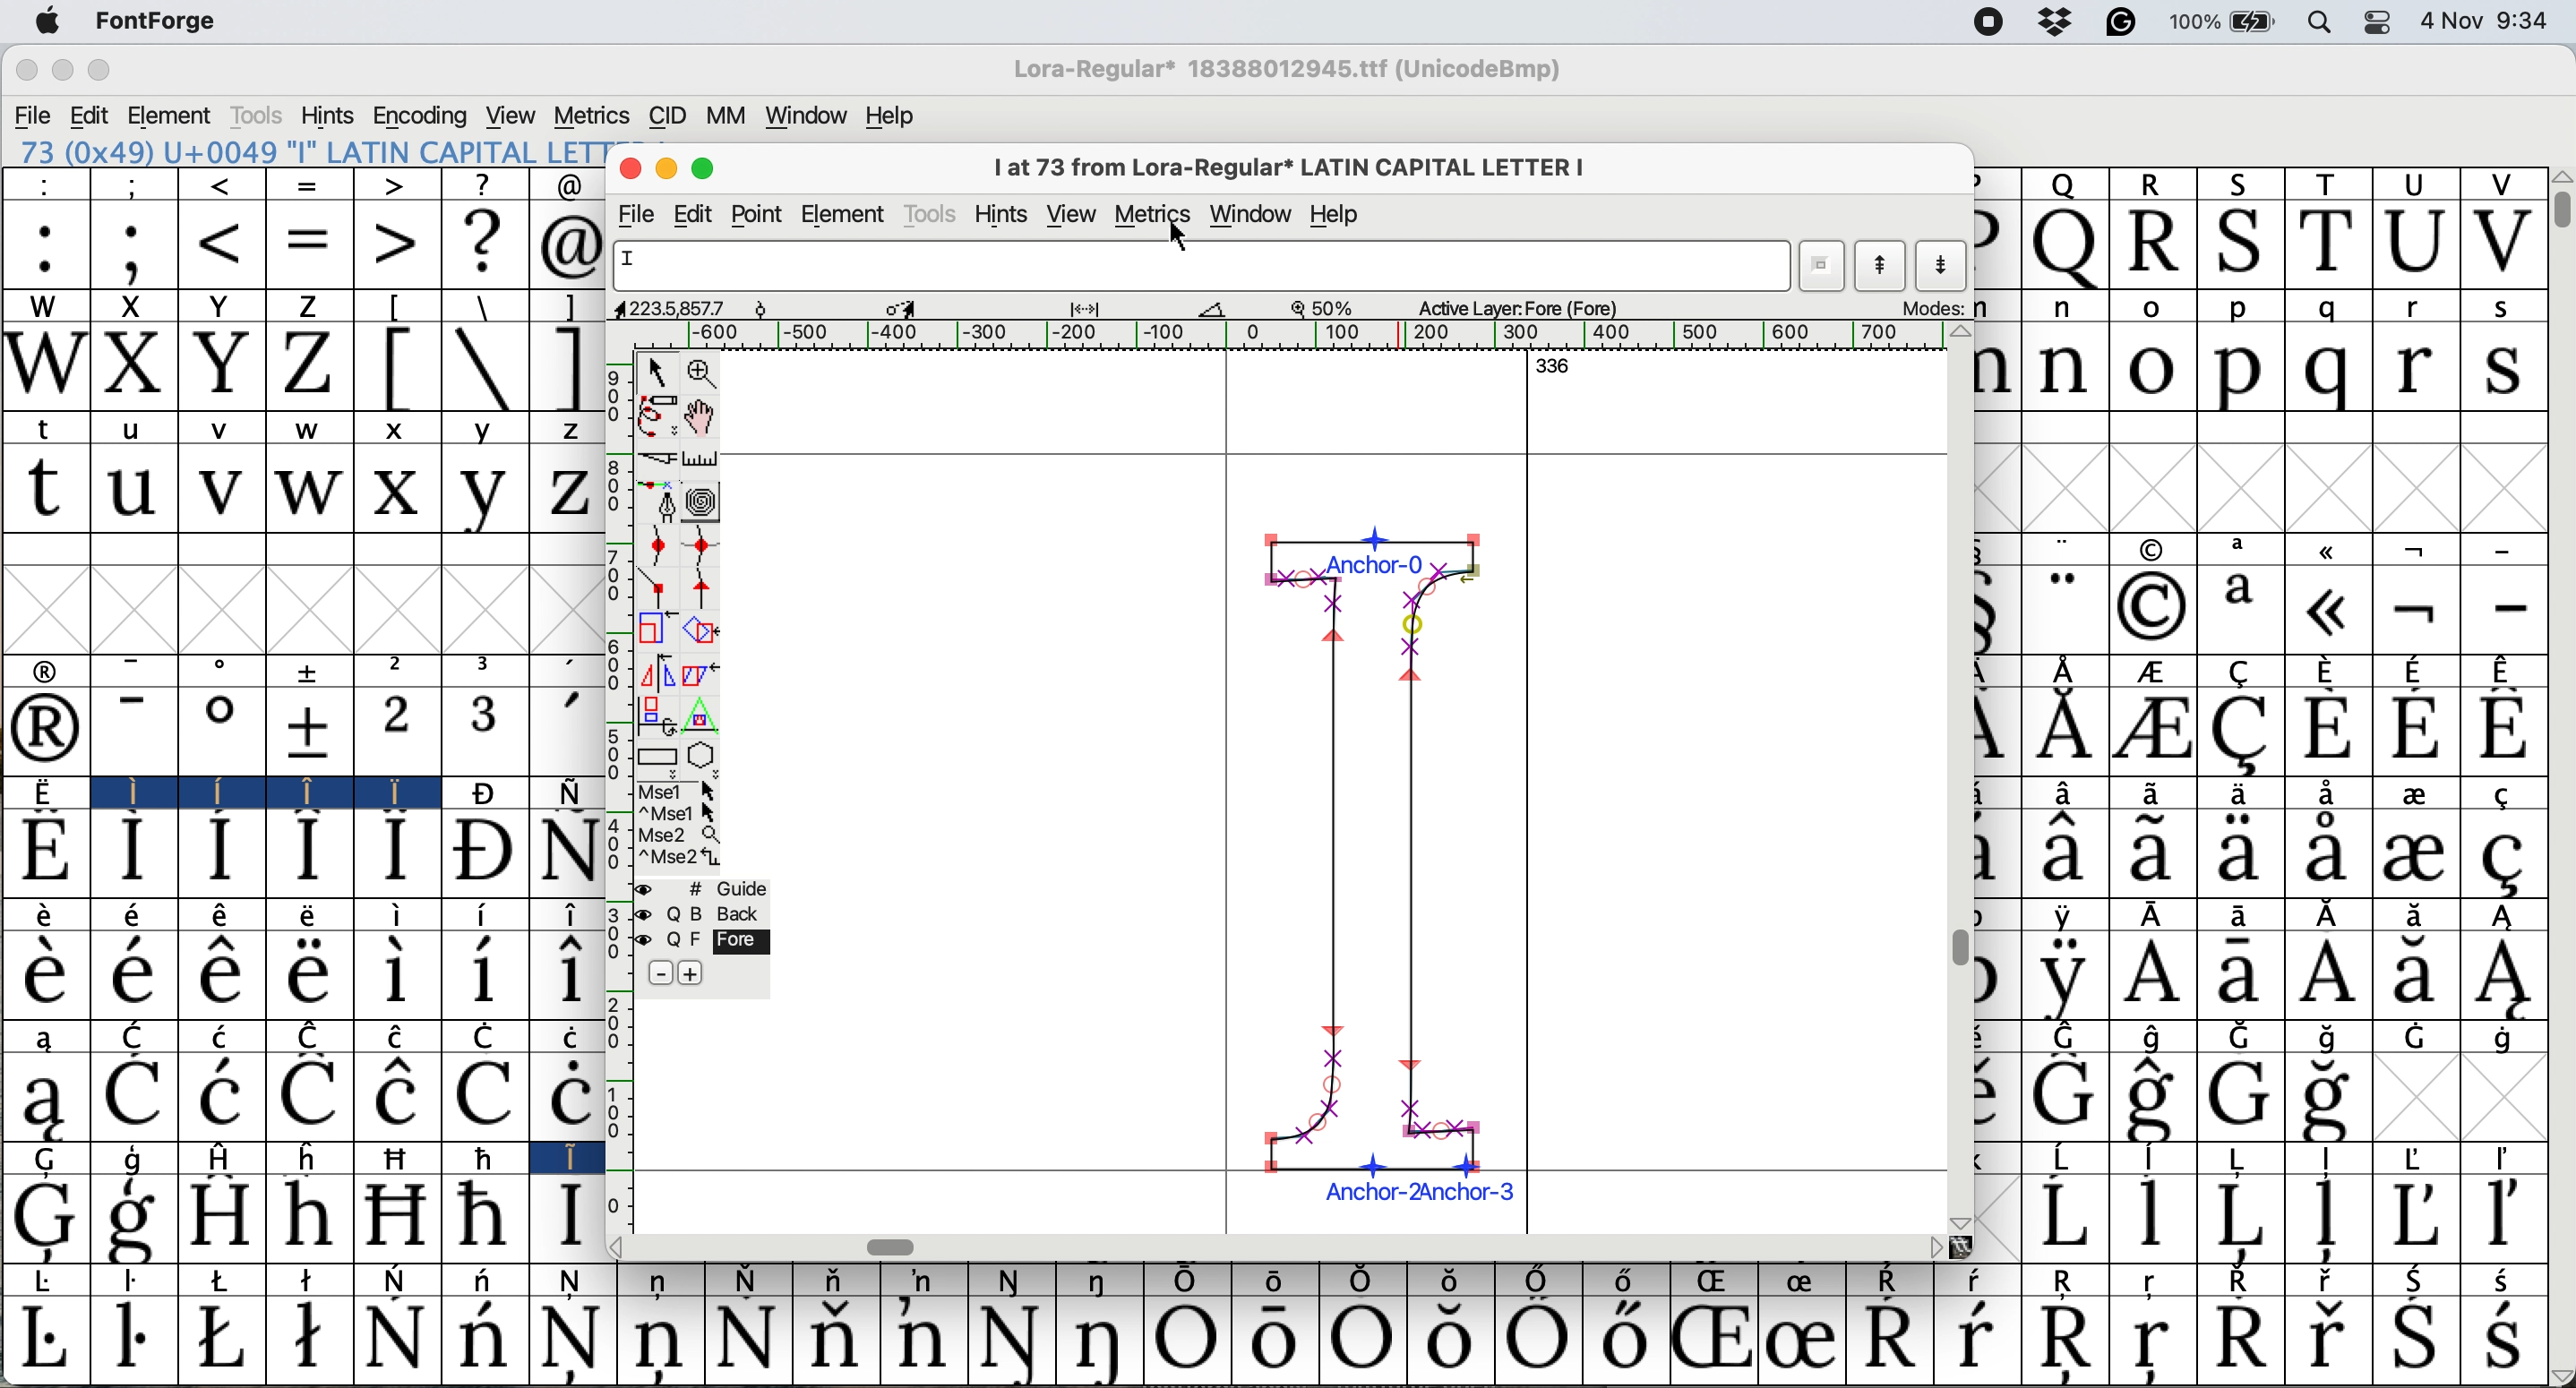 Image resolution: width=2576 pixels, height=1388 pixels. Describe the element at coordinates (1012, 1282) in the screenshot. I see `Symbol` at that location.